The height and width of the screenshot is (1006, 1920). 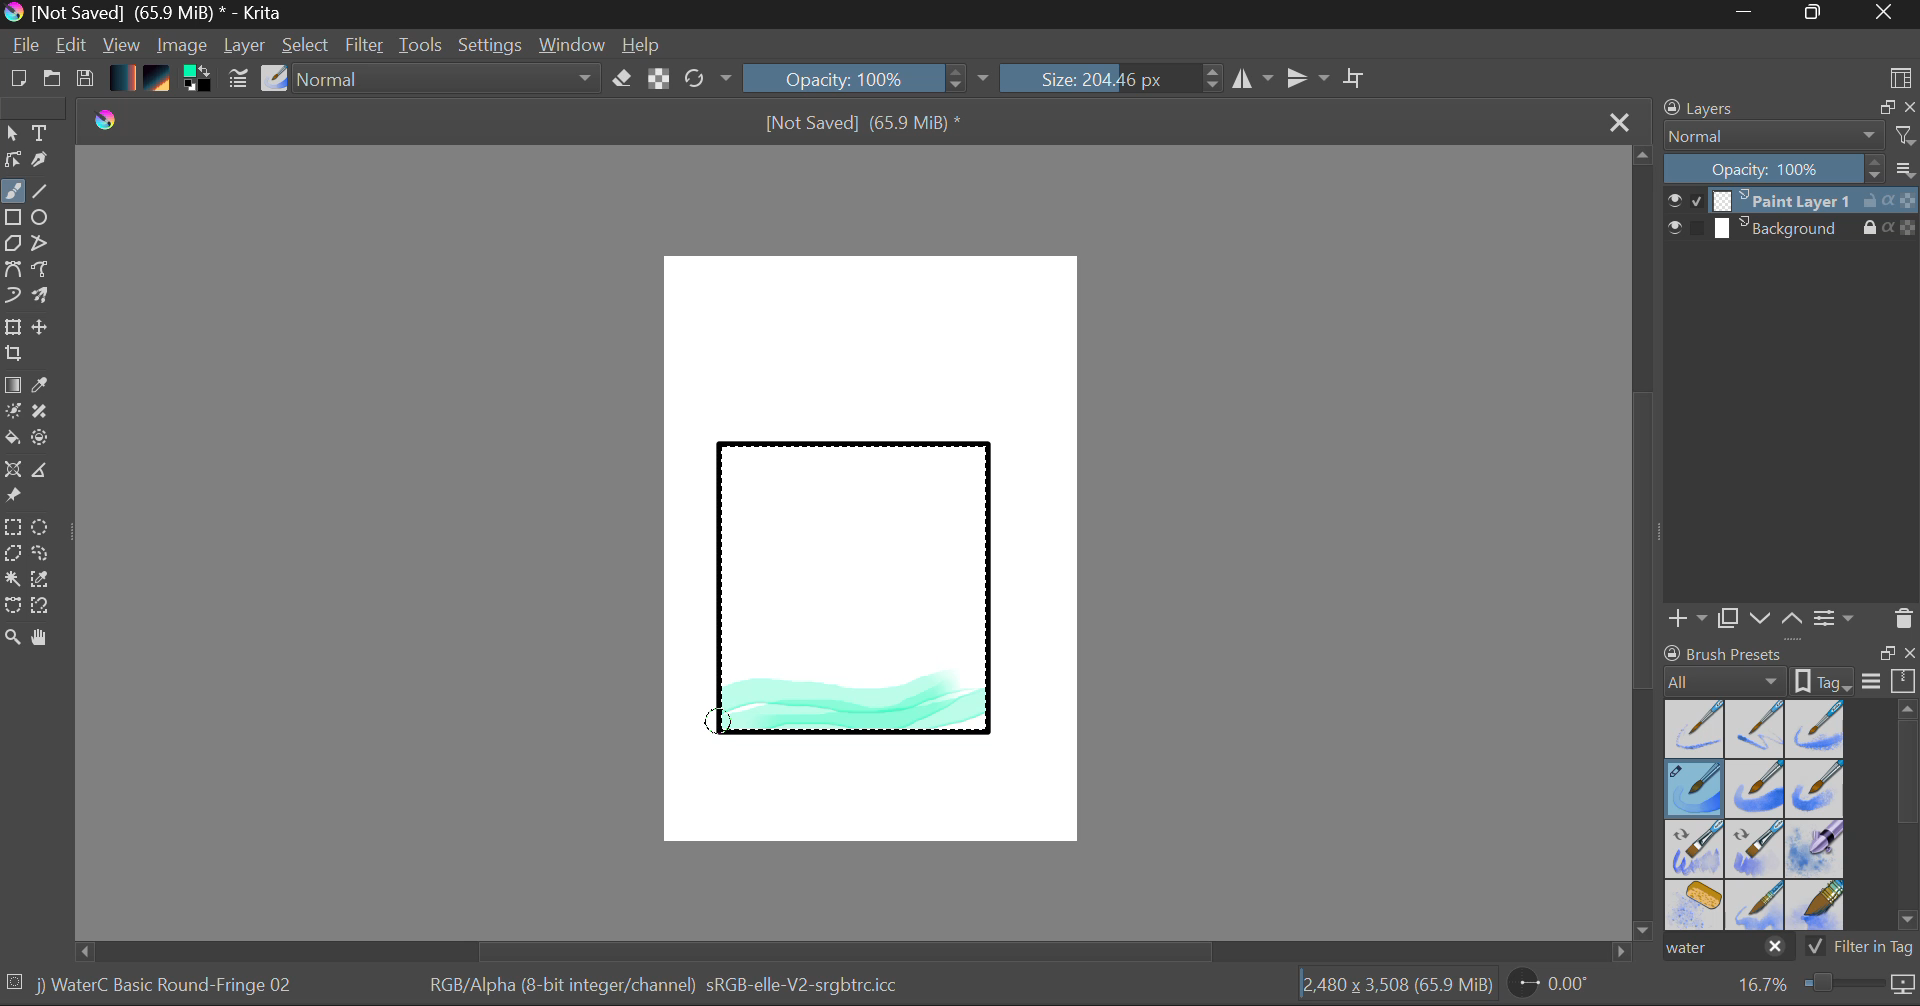 What do you see at coordinates (43, 219) in the screenshot?
I see `Elipses` at bounding box center [43, 219].